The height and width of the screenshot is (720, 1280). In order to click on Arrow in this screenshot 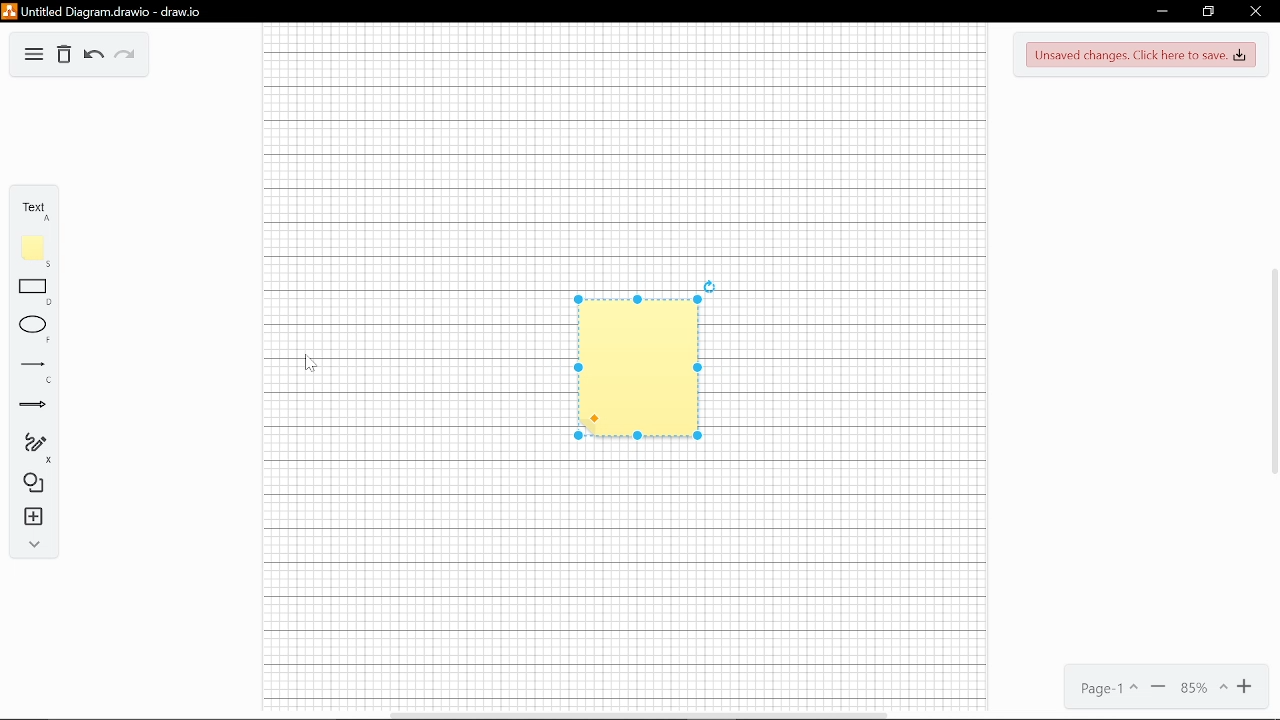, I will do `click(31, 405)`.